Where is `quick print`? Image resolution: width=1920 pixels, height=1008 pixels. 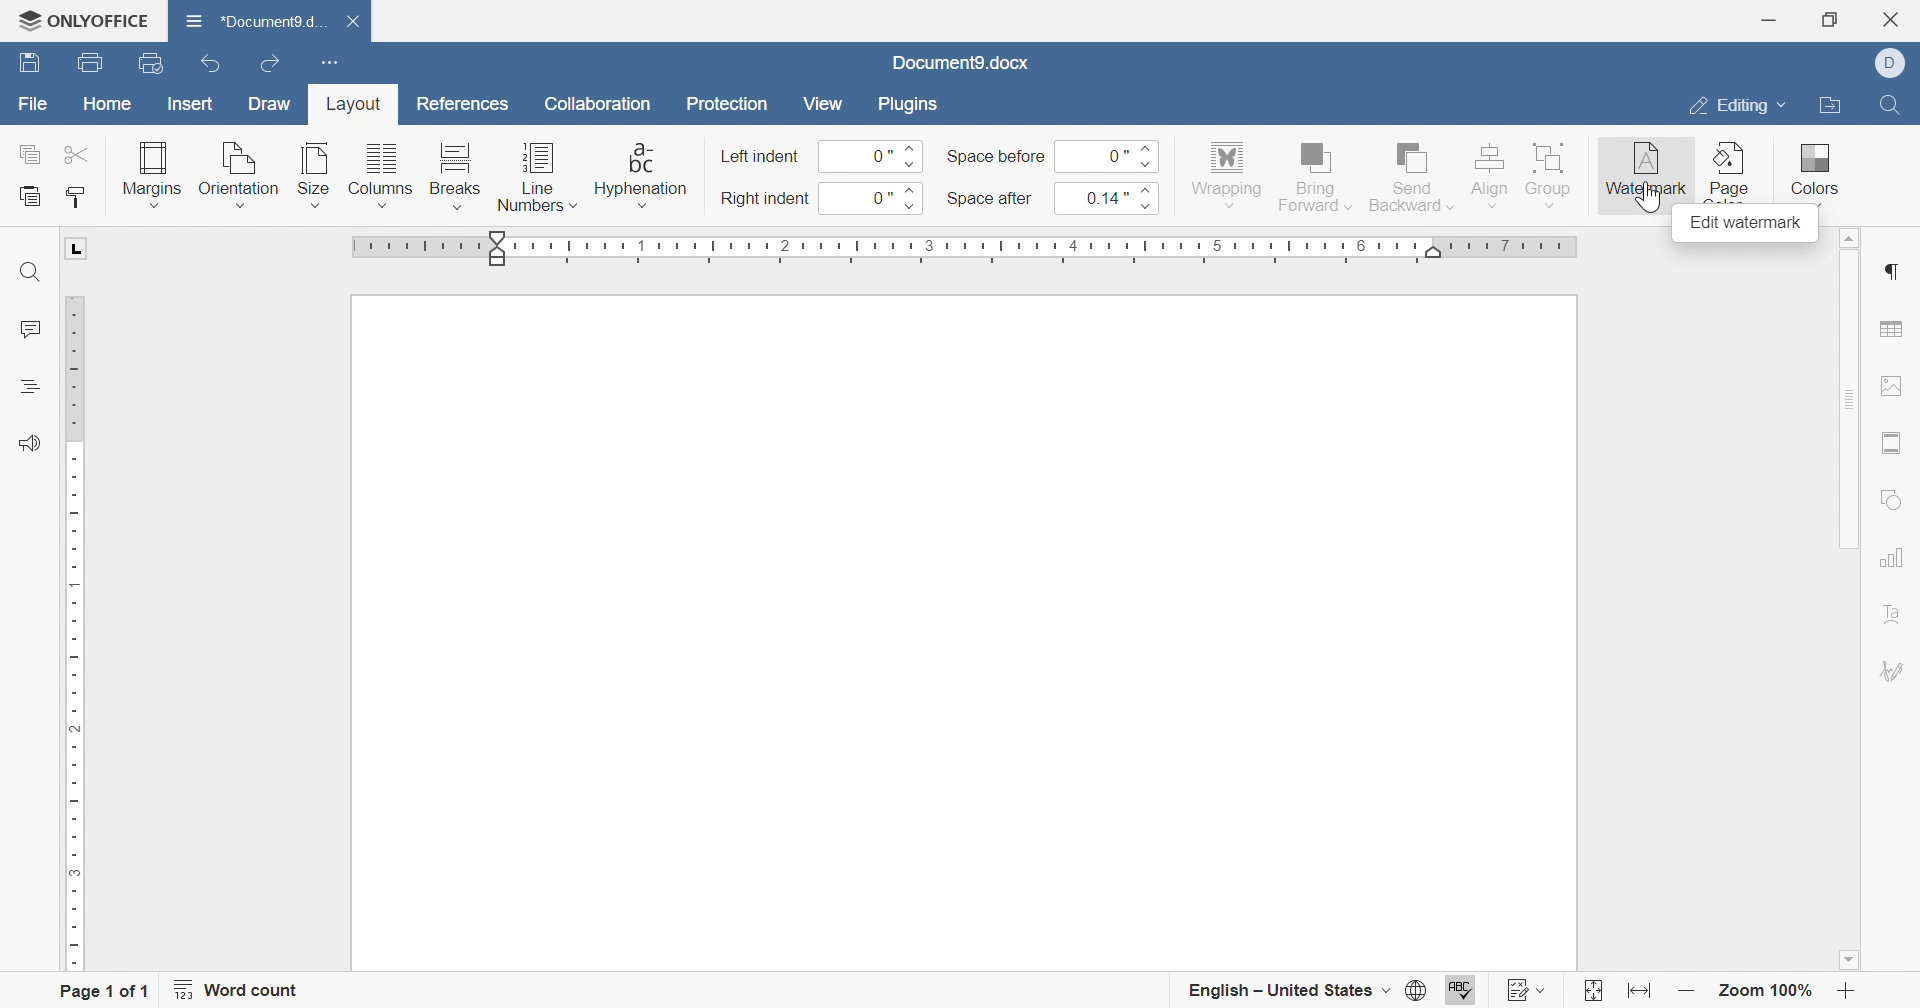
quick print is located at coordinates (160, 65).